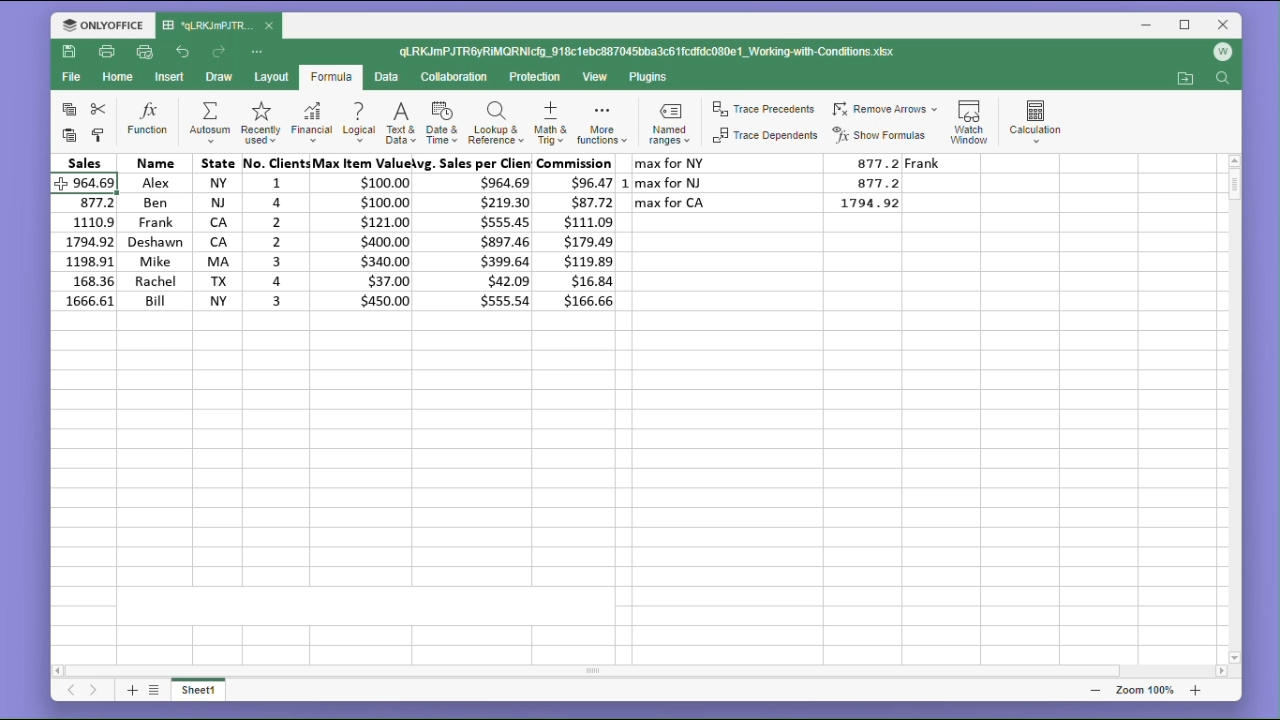  What do you see at coordinates (259, 124) in the screenshot?
I see `recently used` at bounding box center [259, 124].